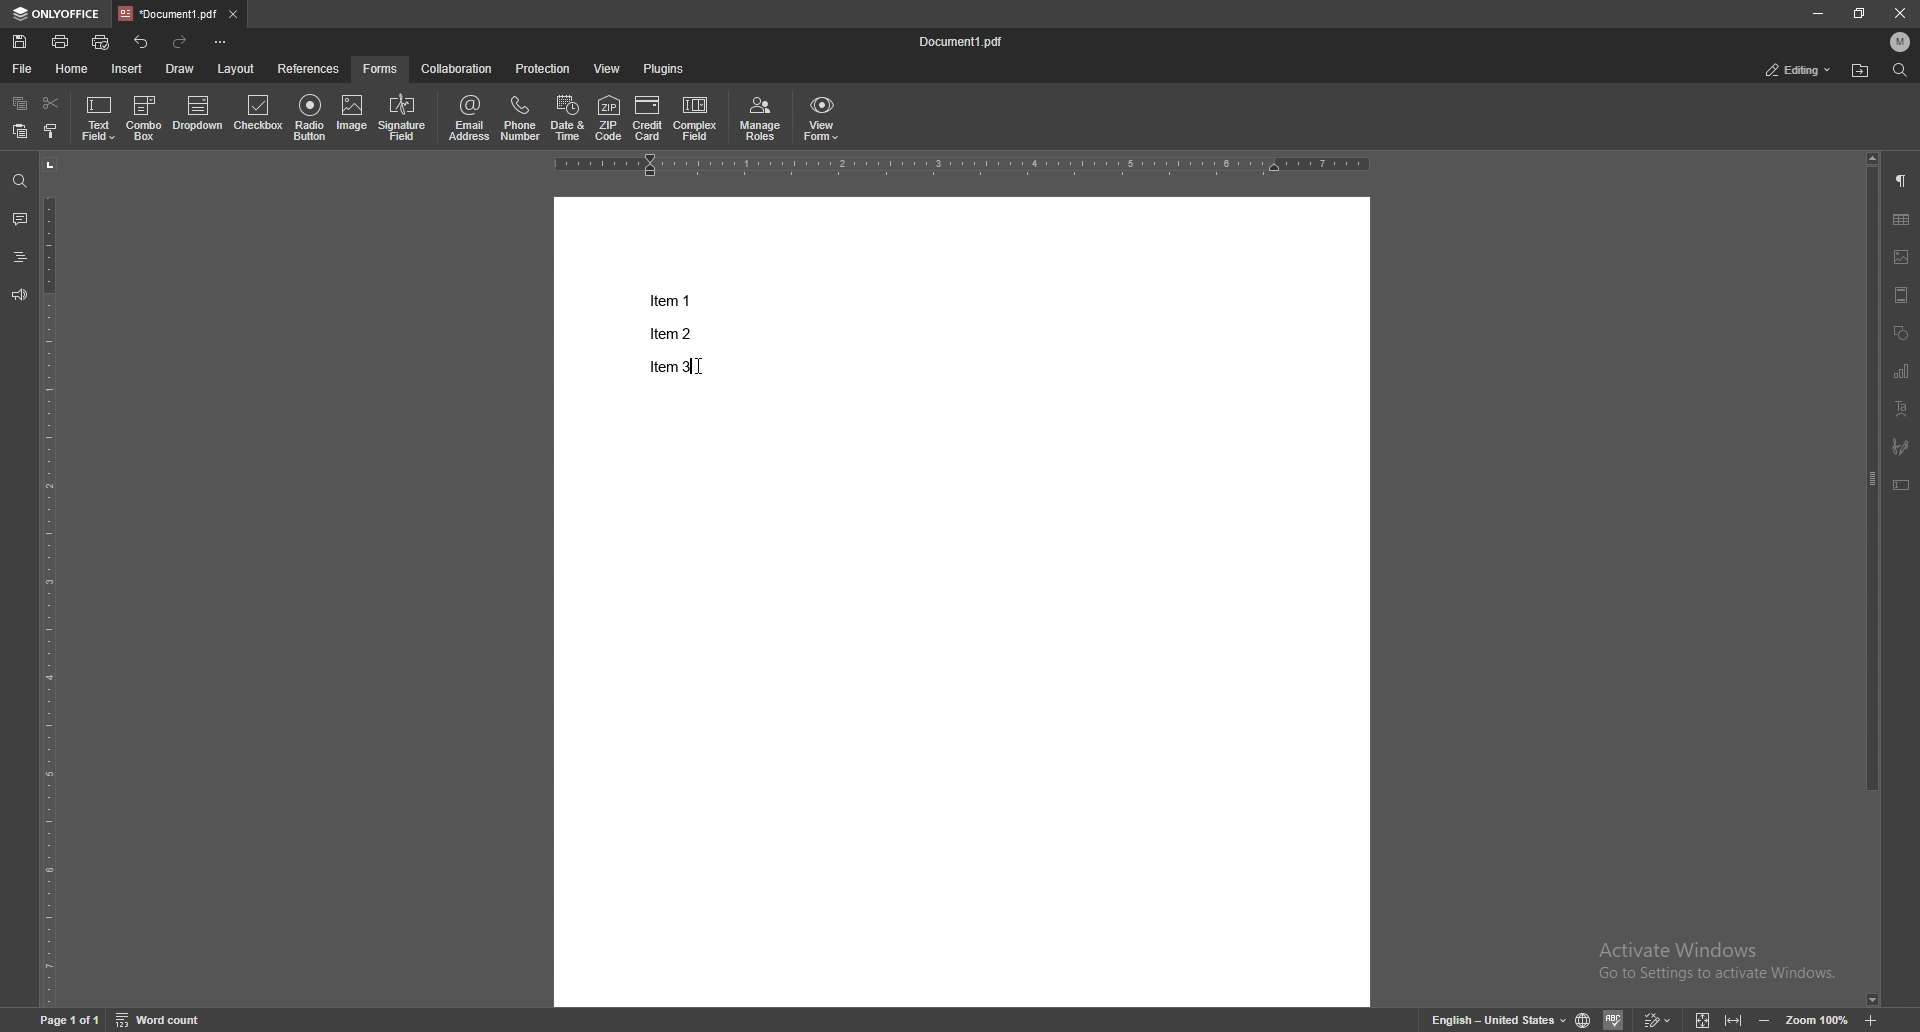 The width and height of the screenshot is (1920, 1032). What do you see at coordinates (19, 181) in the screenshot?
I see `find` at bounding box center [19, 181].